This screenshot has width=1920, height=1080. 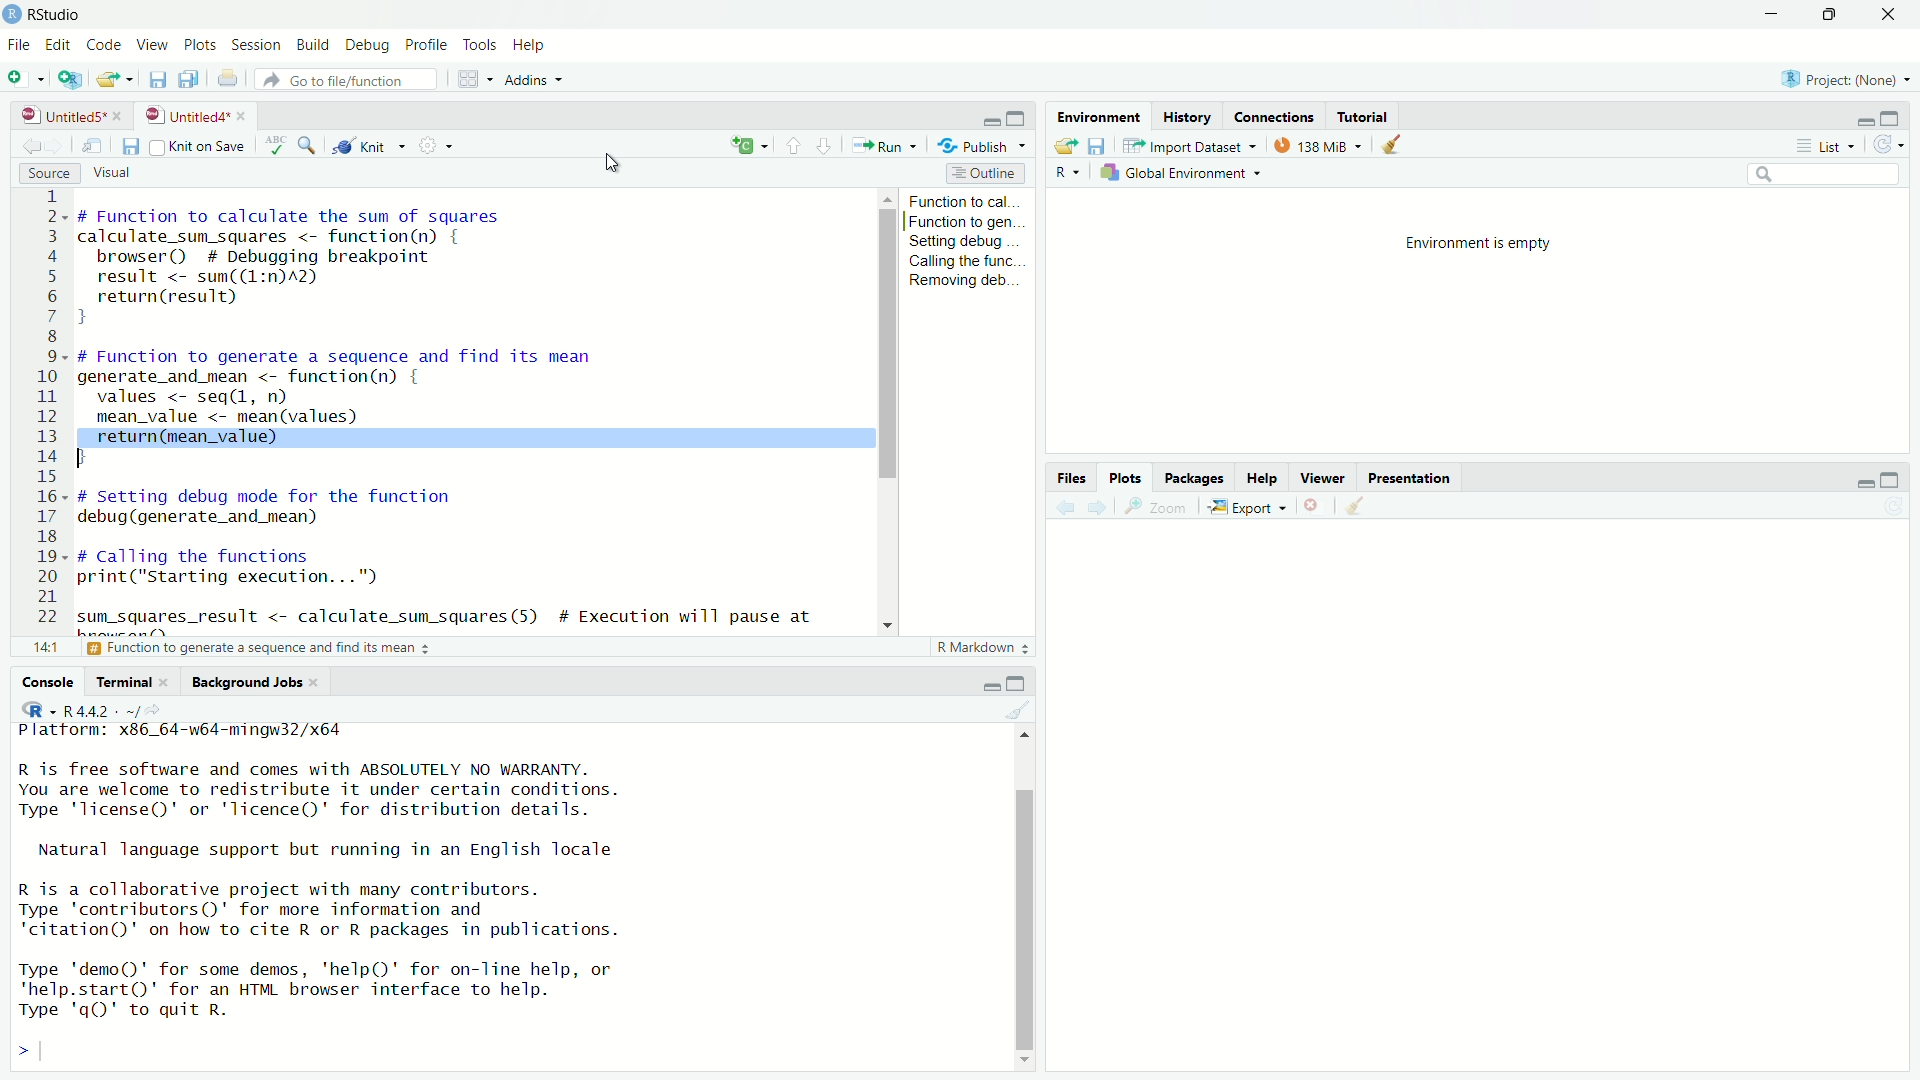 What do you see at coordinates (1856, 479) in the screenshot?
I see `minimize` at bounding box center [1856, 479].